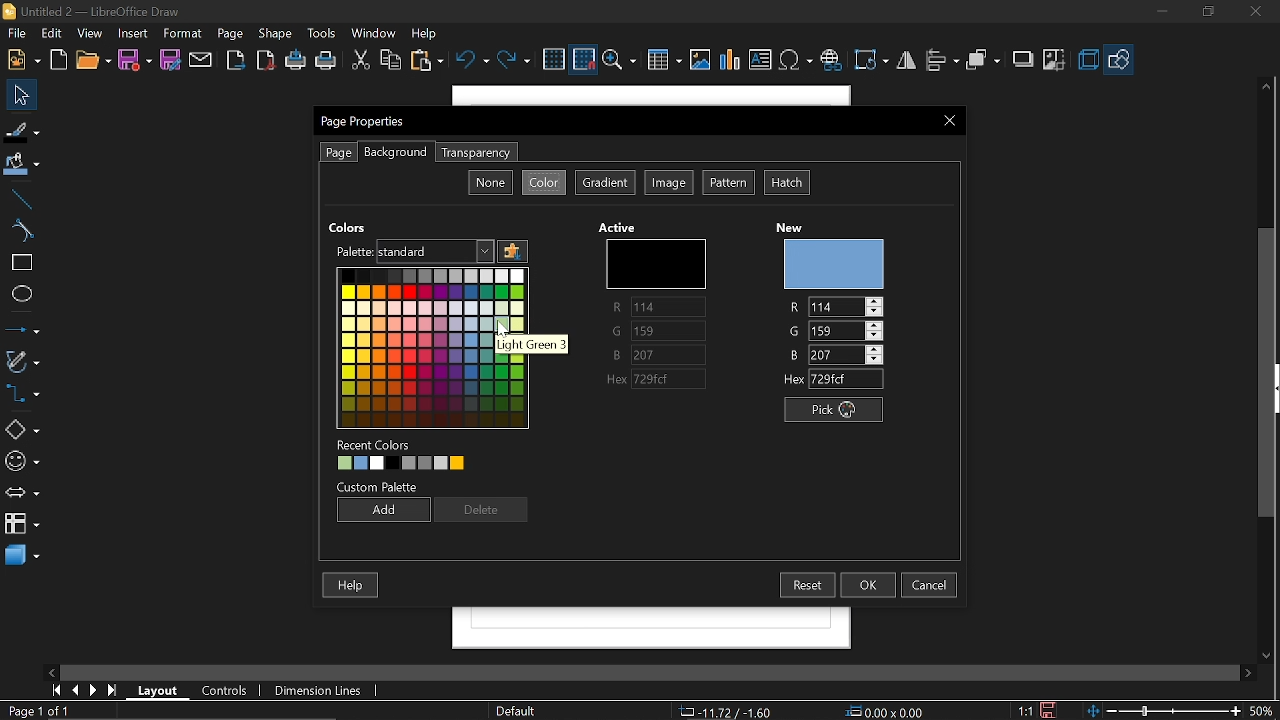  I want to click on format, so click(184, 34).